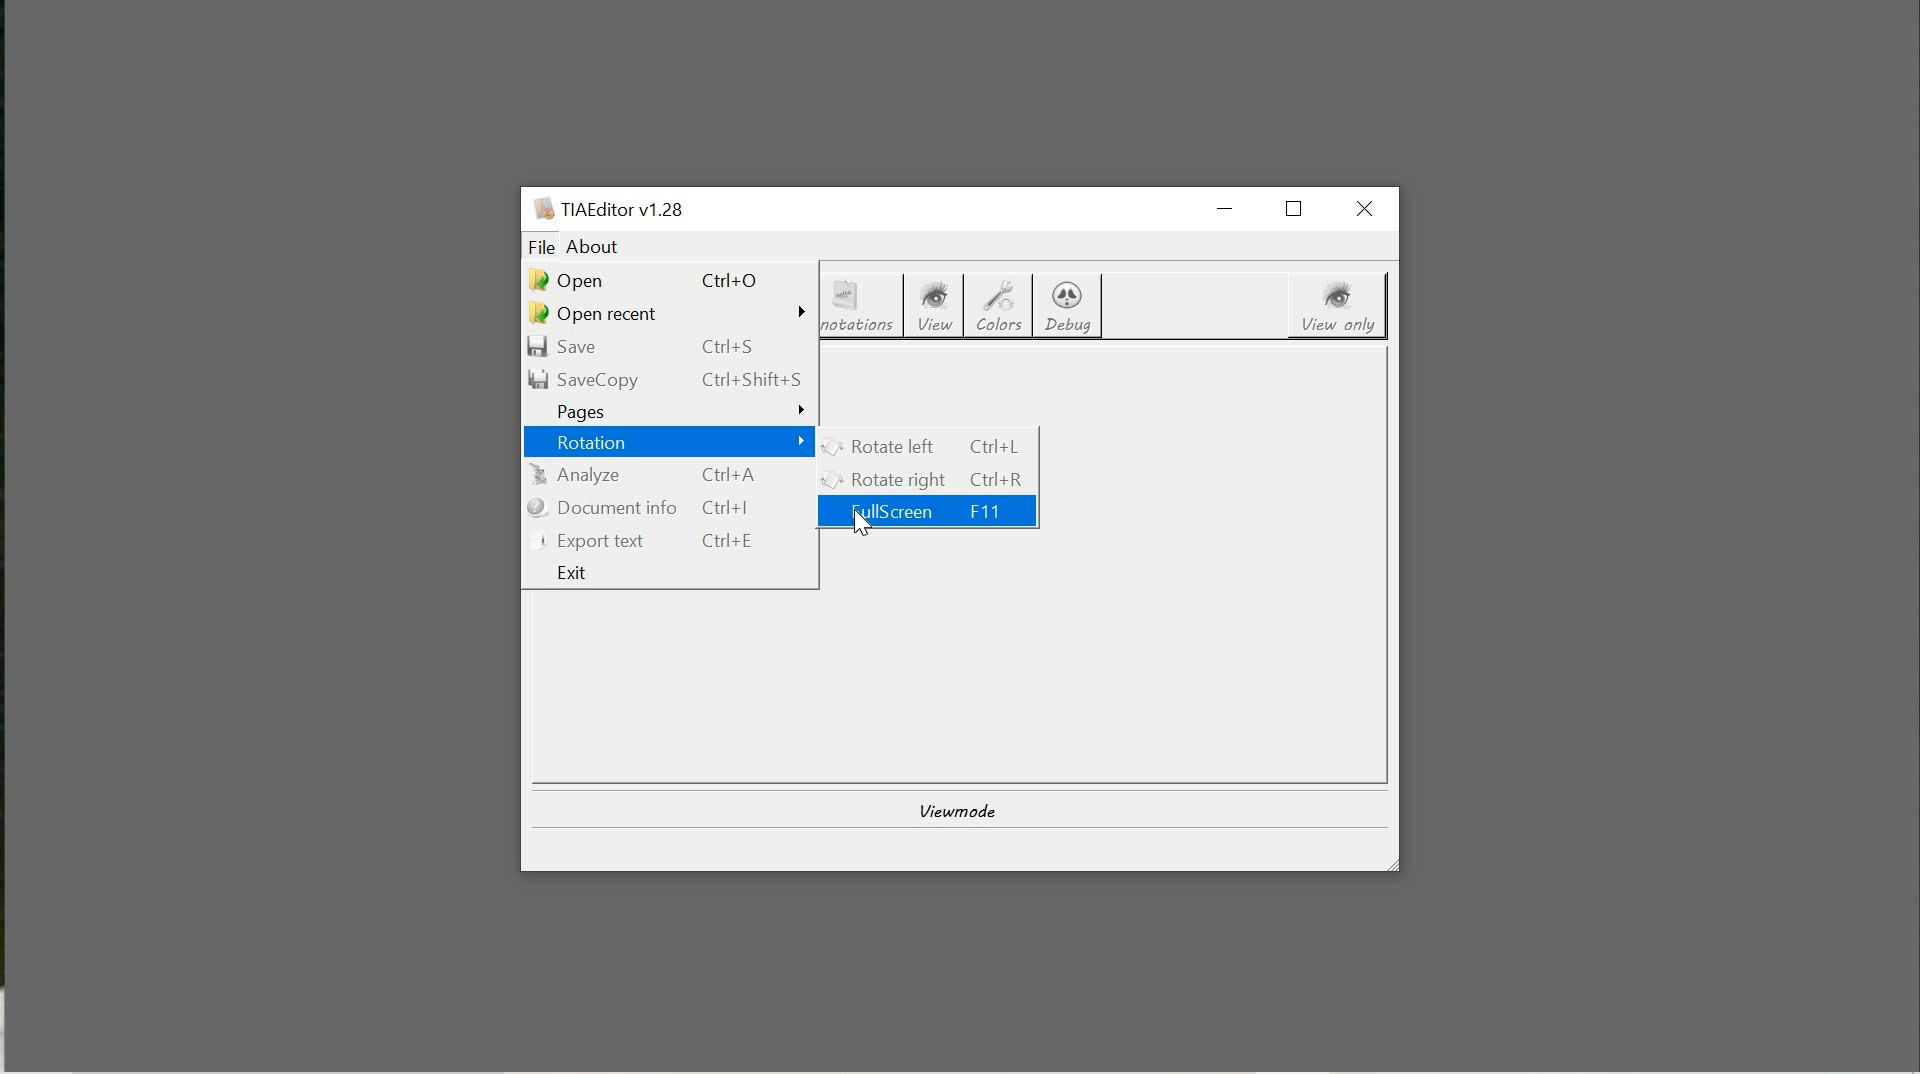 The width and height of the screenshot is (1920, 1074). Describe the element at coordinates (928, 446) in the screenshot. I see `rotate left` at that location.